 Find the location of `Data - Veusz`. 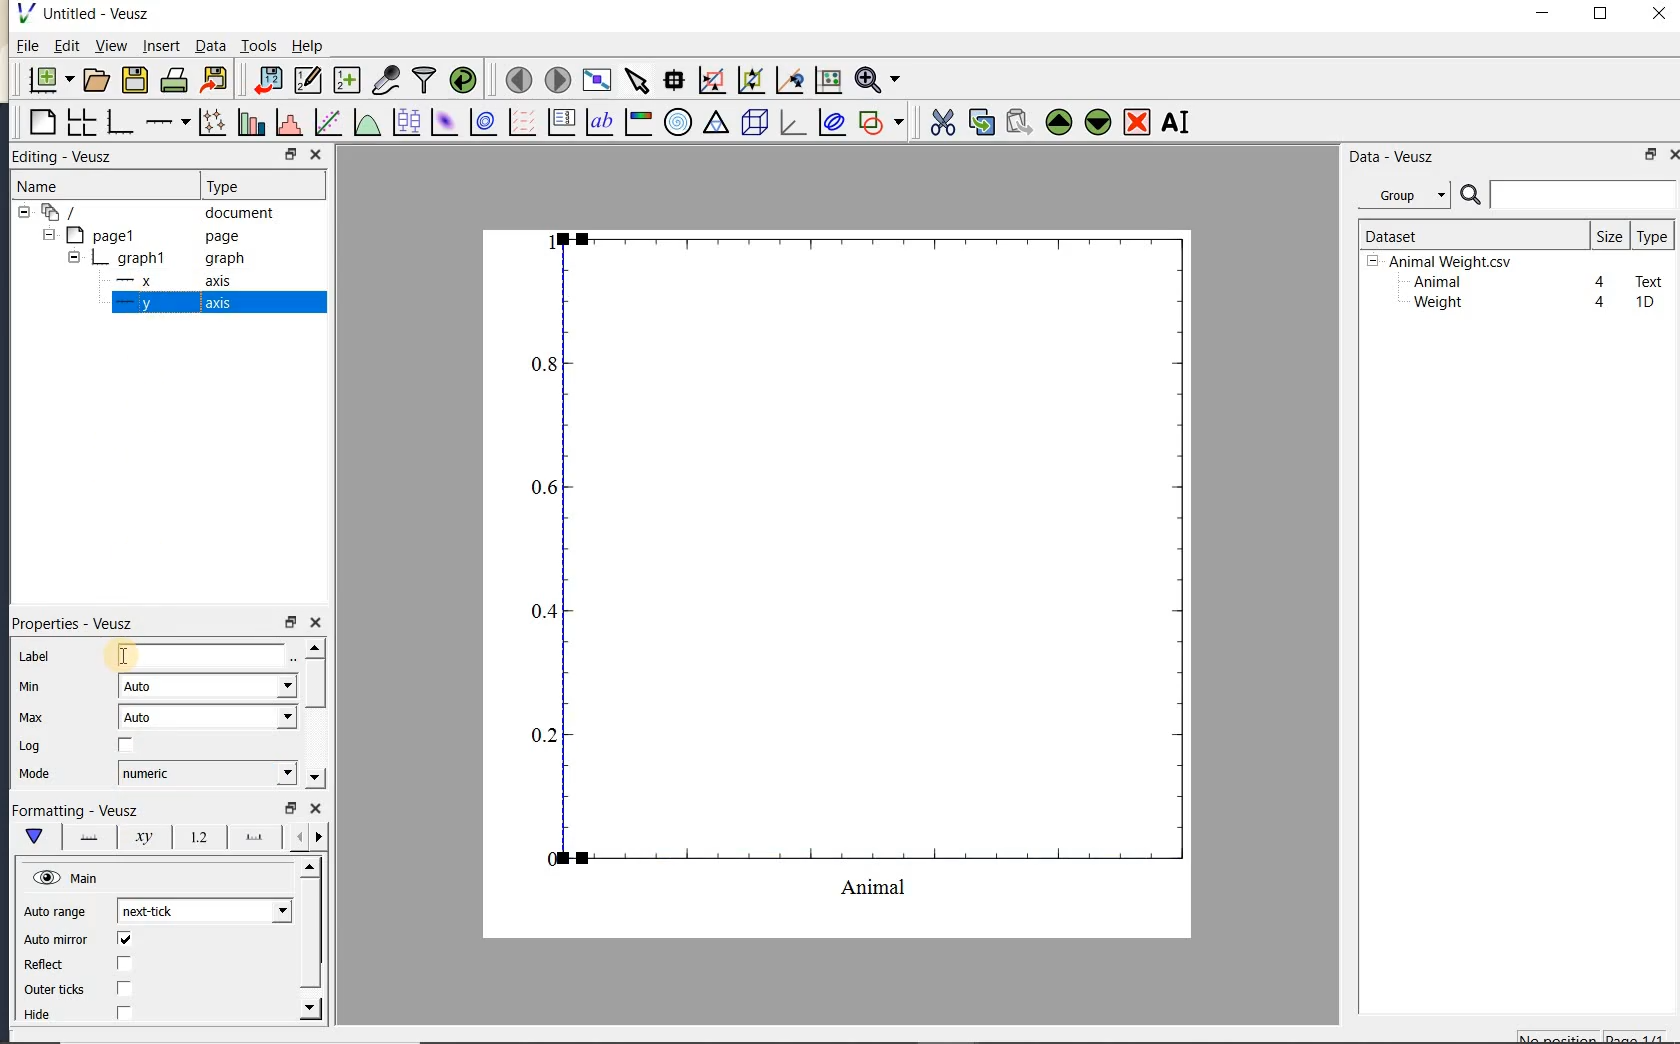

Data - Veusz is located at coordinates (1409, 196).